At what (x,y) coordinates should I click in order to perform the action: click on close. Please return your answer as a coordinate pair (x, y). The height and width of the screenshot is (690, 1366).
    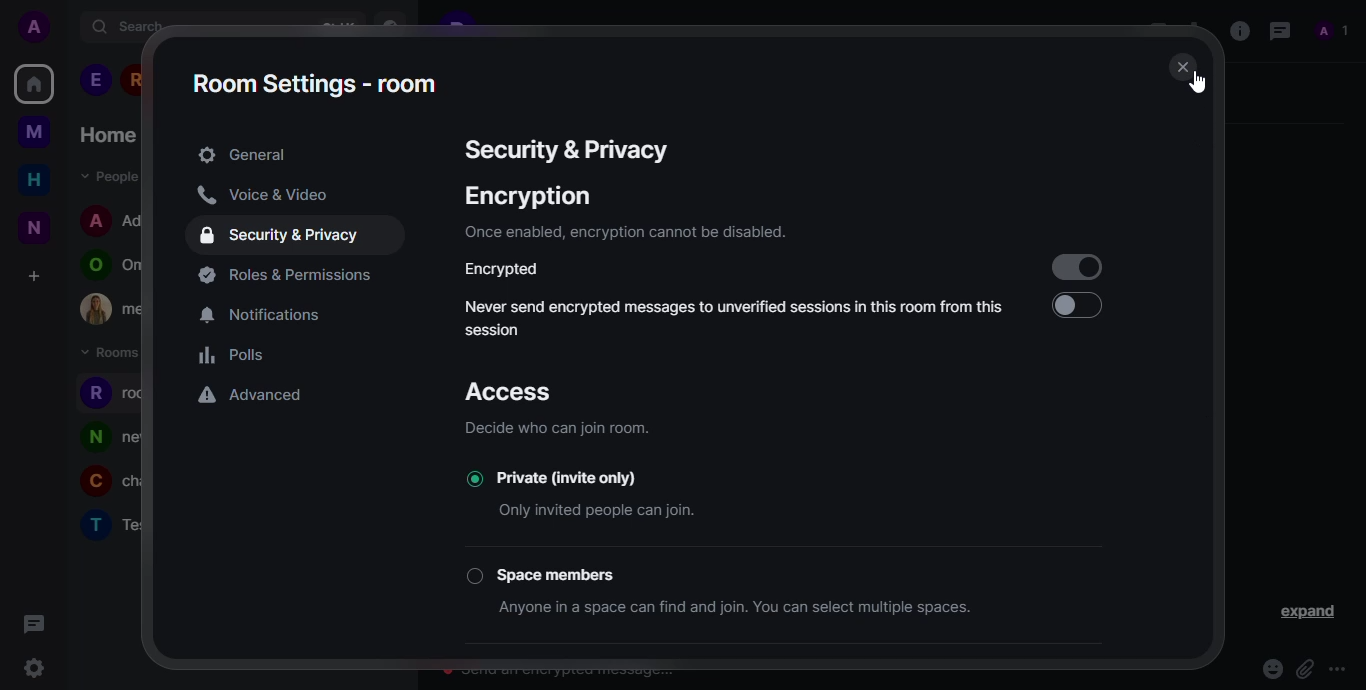
    Looking at the image, I should click on (1181, 67).